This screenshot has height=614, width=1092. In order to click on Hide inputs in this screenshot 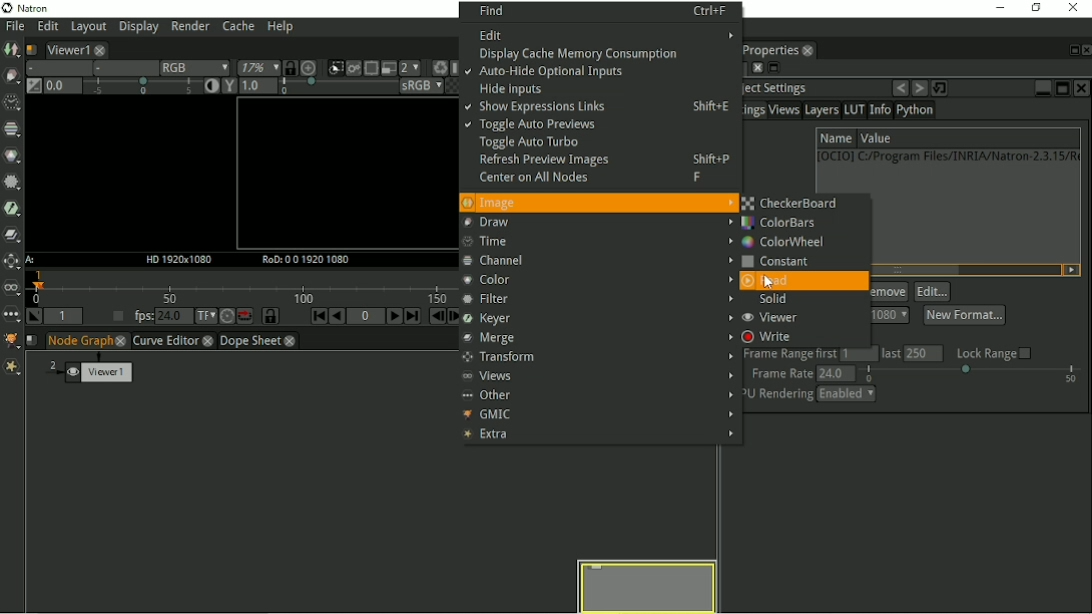, I will do `click(509, 89)`.